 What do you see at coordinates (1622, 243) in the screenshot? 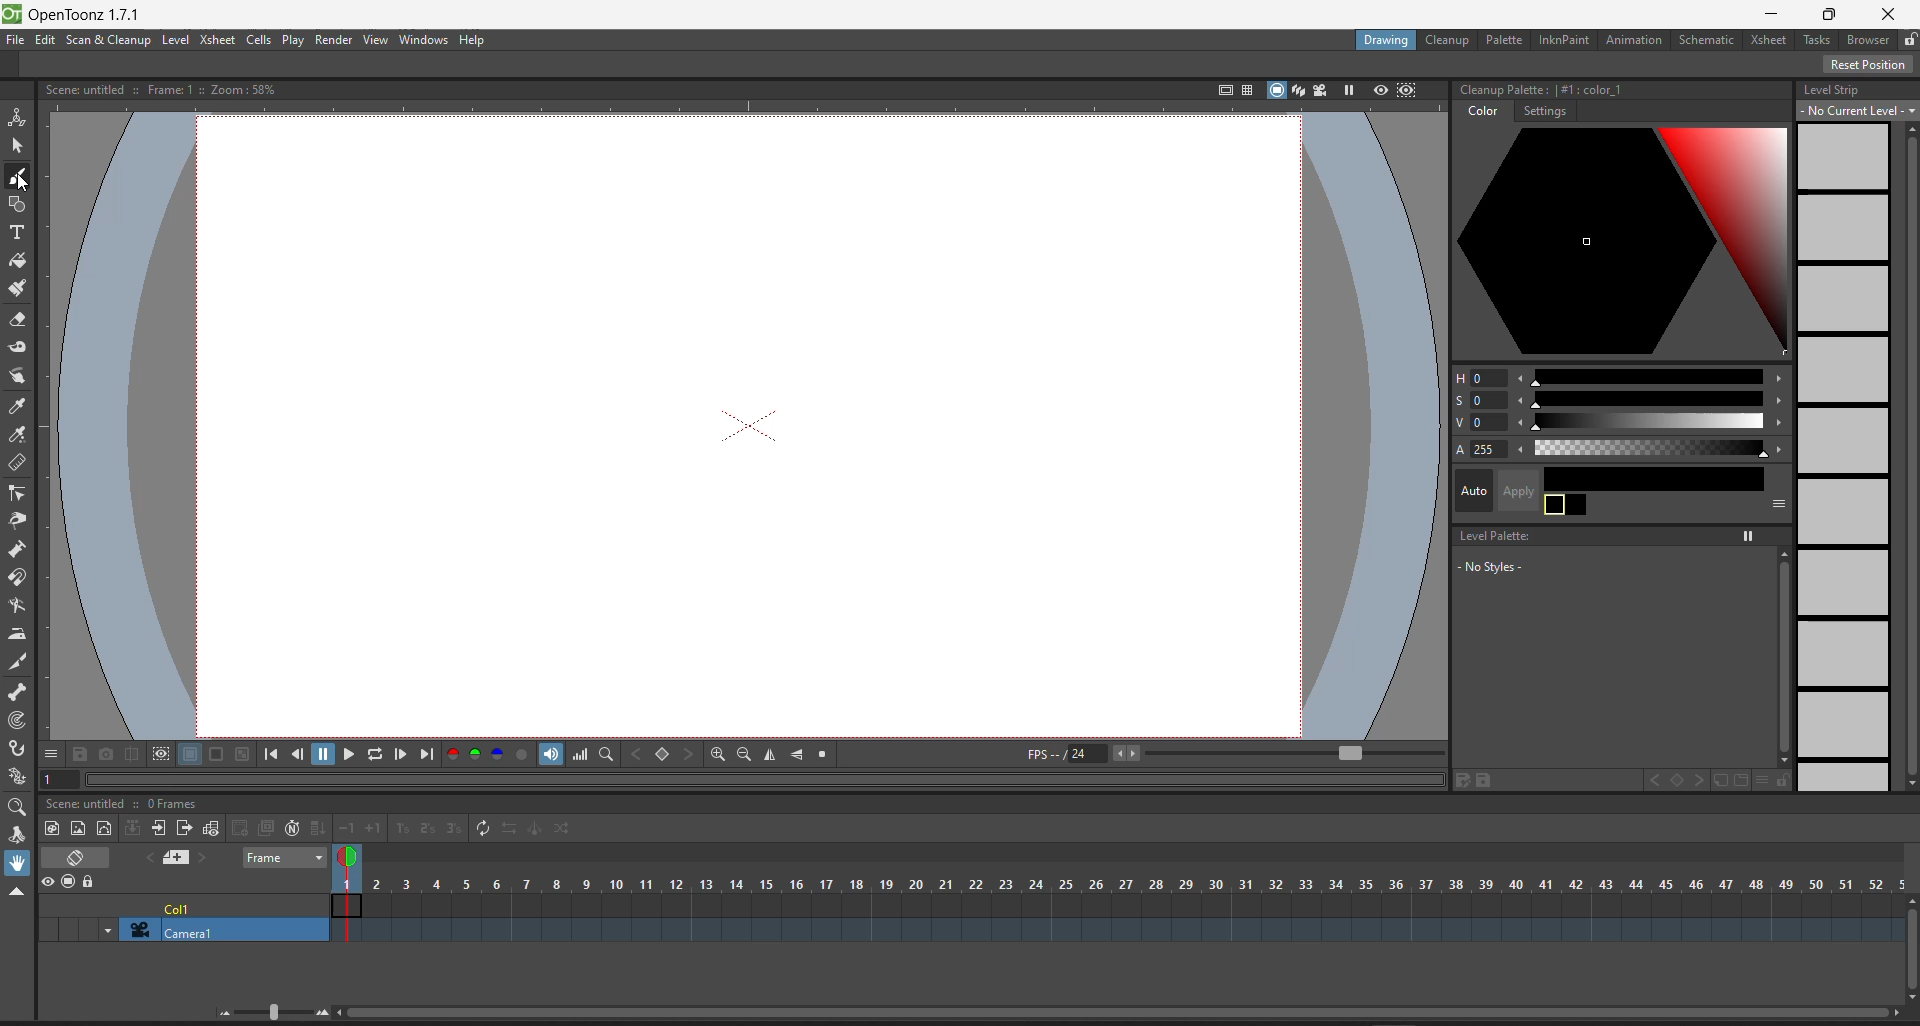
I see `cleanup palette` at bounding box center [1622, 243].